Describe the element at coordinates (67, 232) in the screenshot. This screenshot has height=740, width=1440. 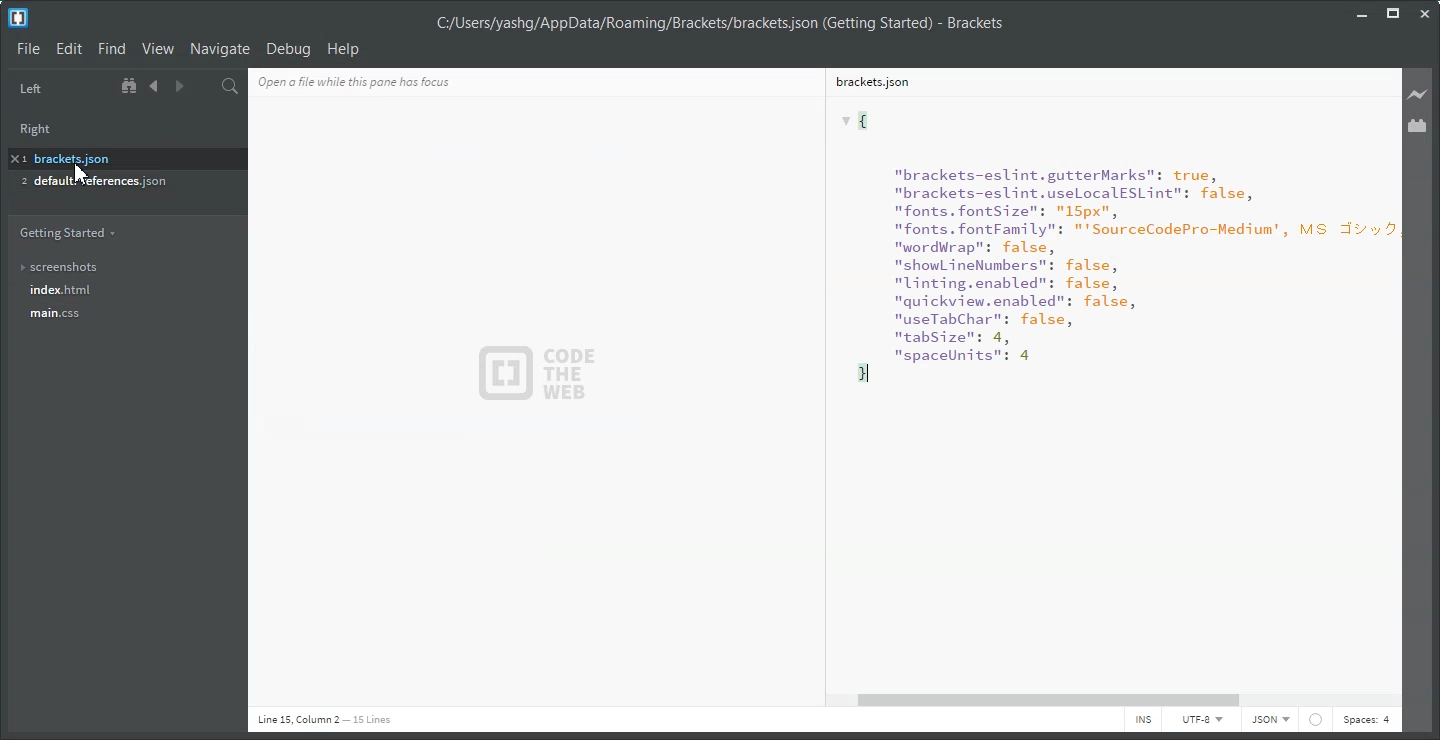
I see `Getting Started` at that location.